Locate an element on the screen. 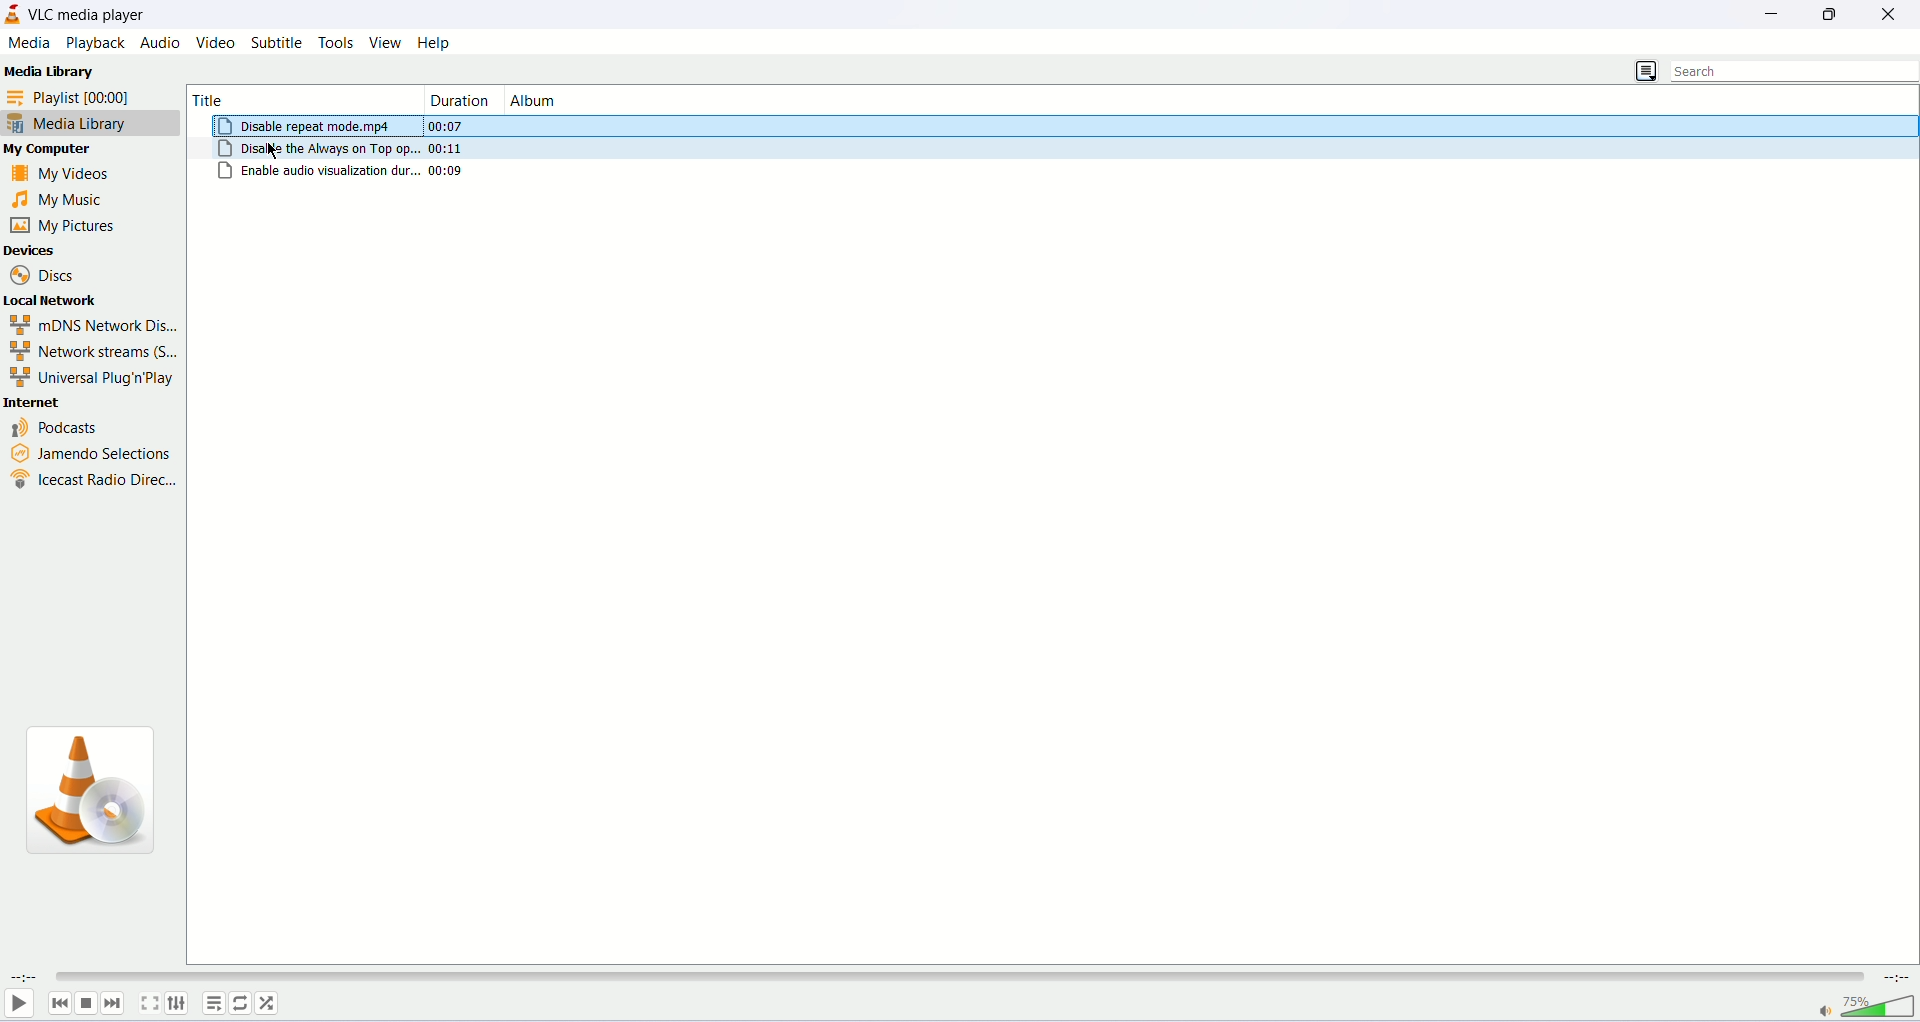 This screenshot has height=1022, width=1920. VLC icon is located at coordinates (101, 796).